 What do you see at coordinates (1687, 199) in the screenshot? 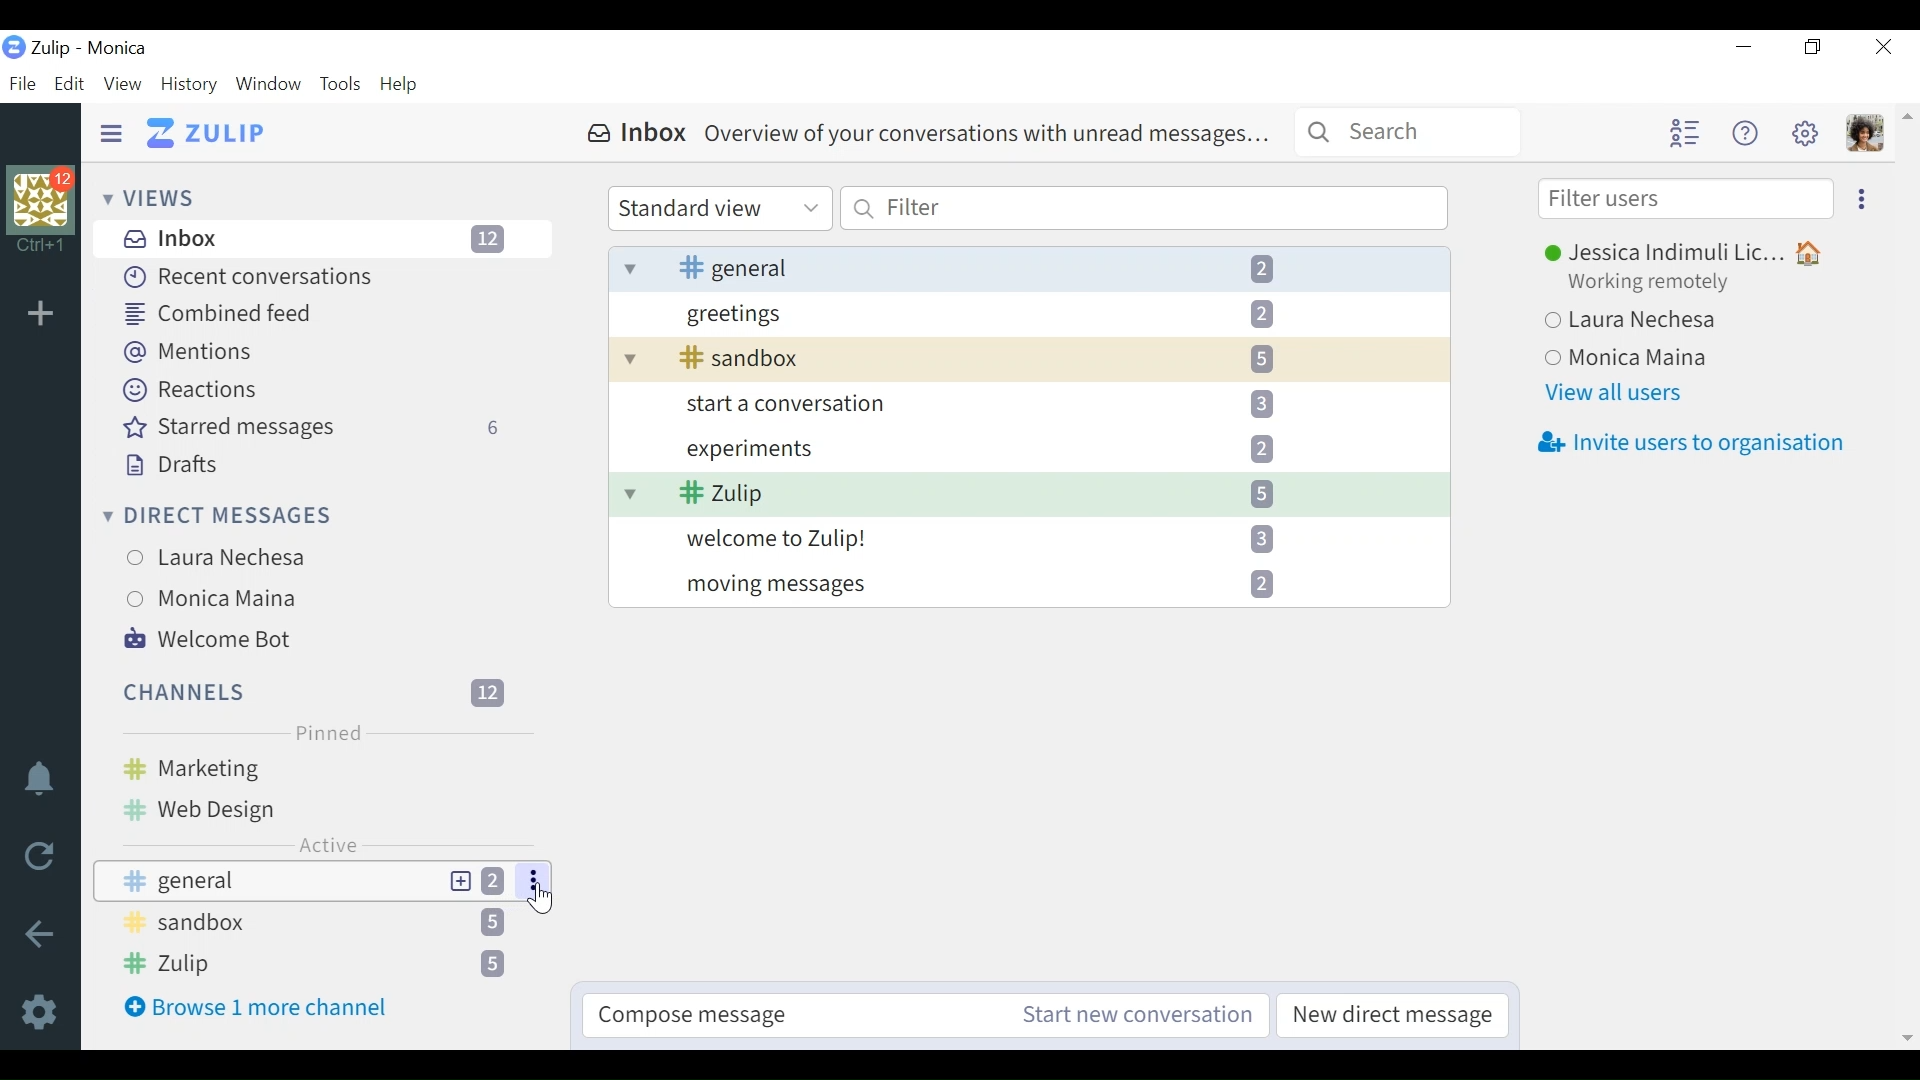
I see `Filter users` at bounding box center [1687, 199].